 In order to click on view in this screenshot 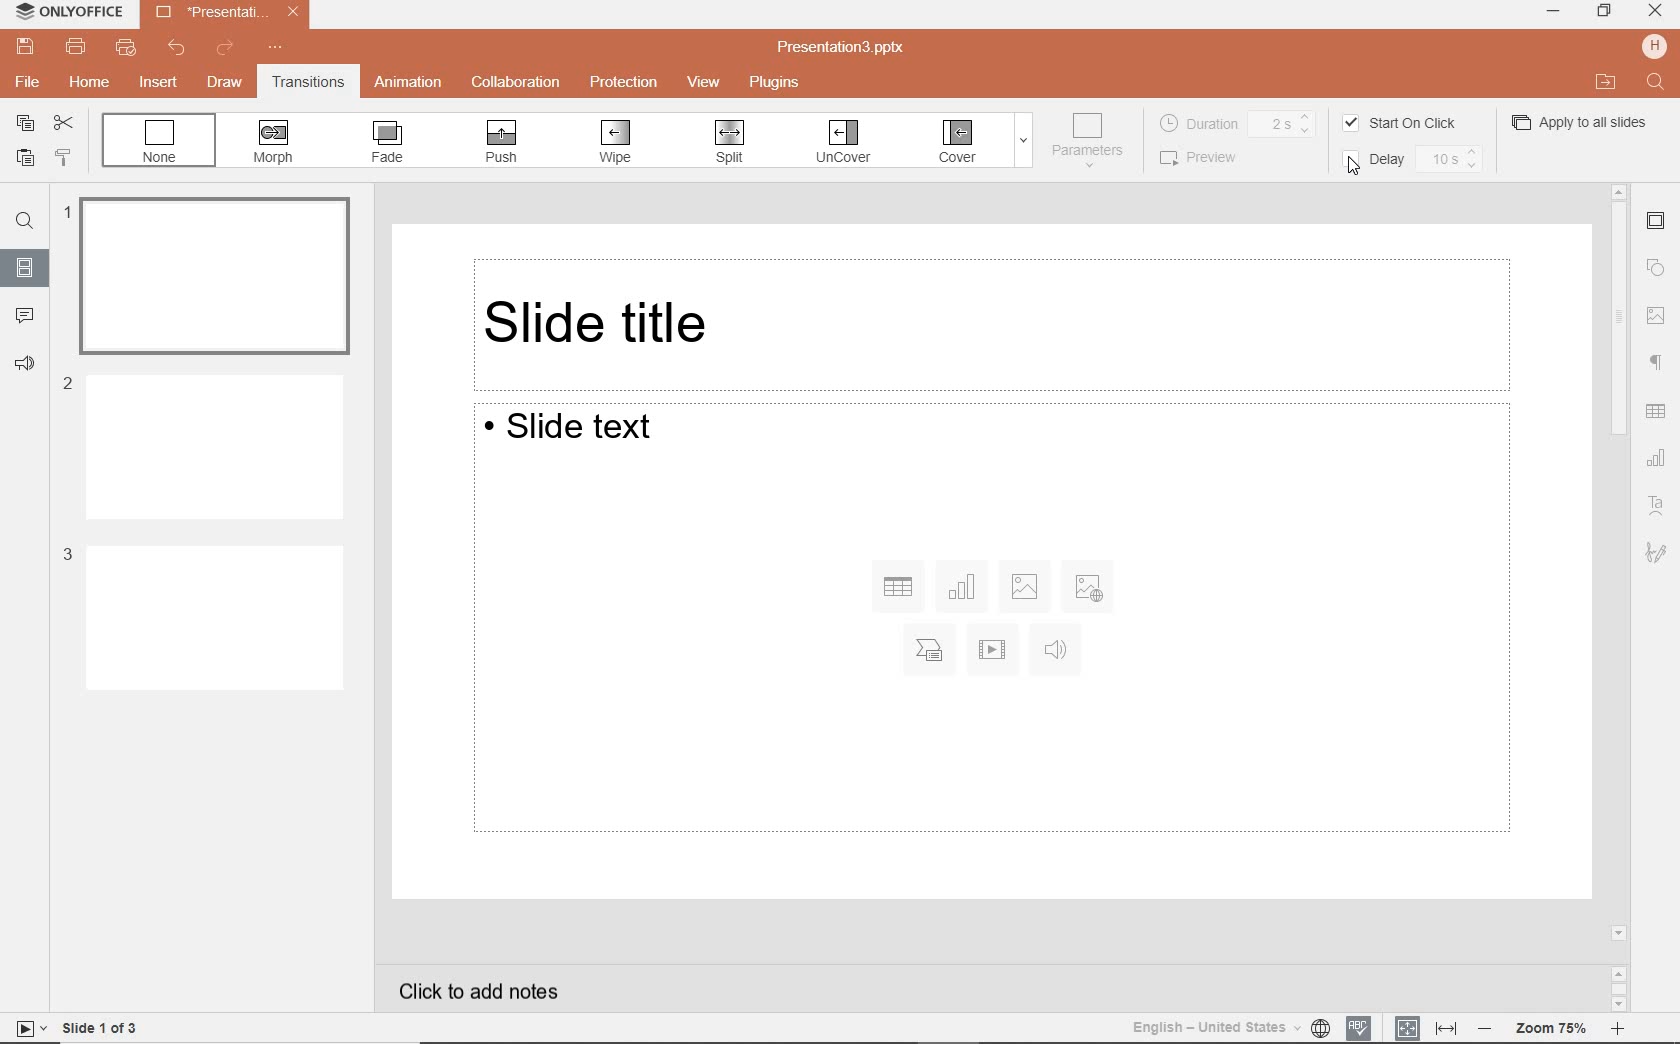, I will do `click(706, 84)`.